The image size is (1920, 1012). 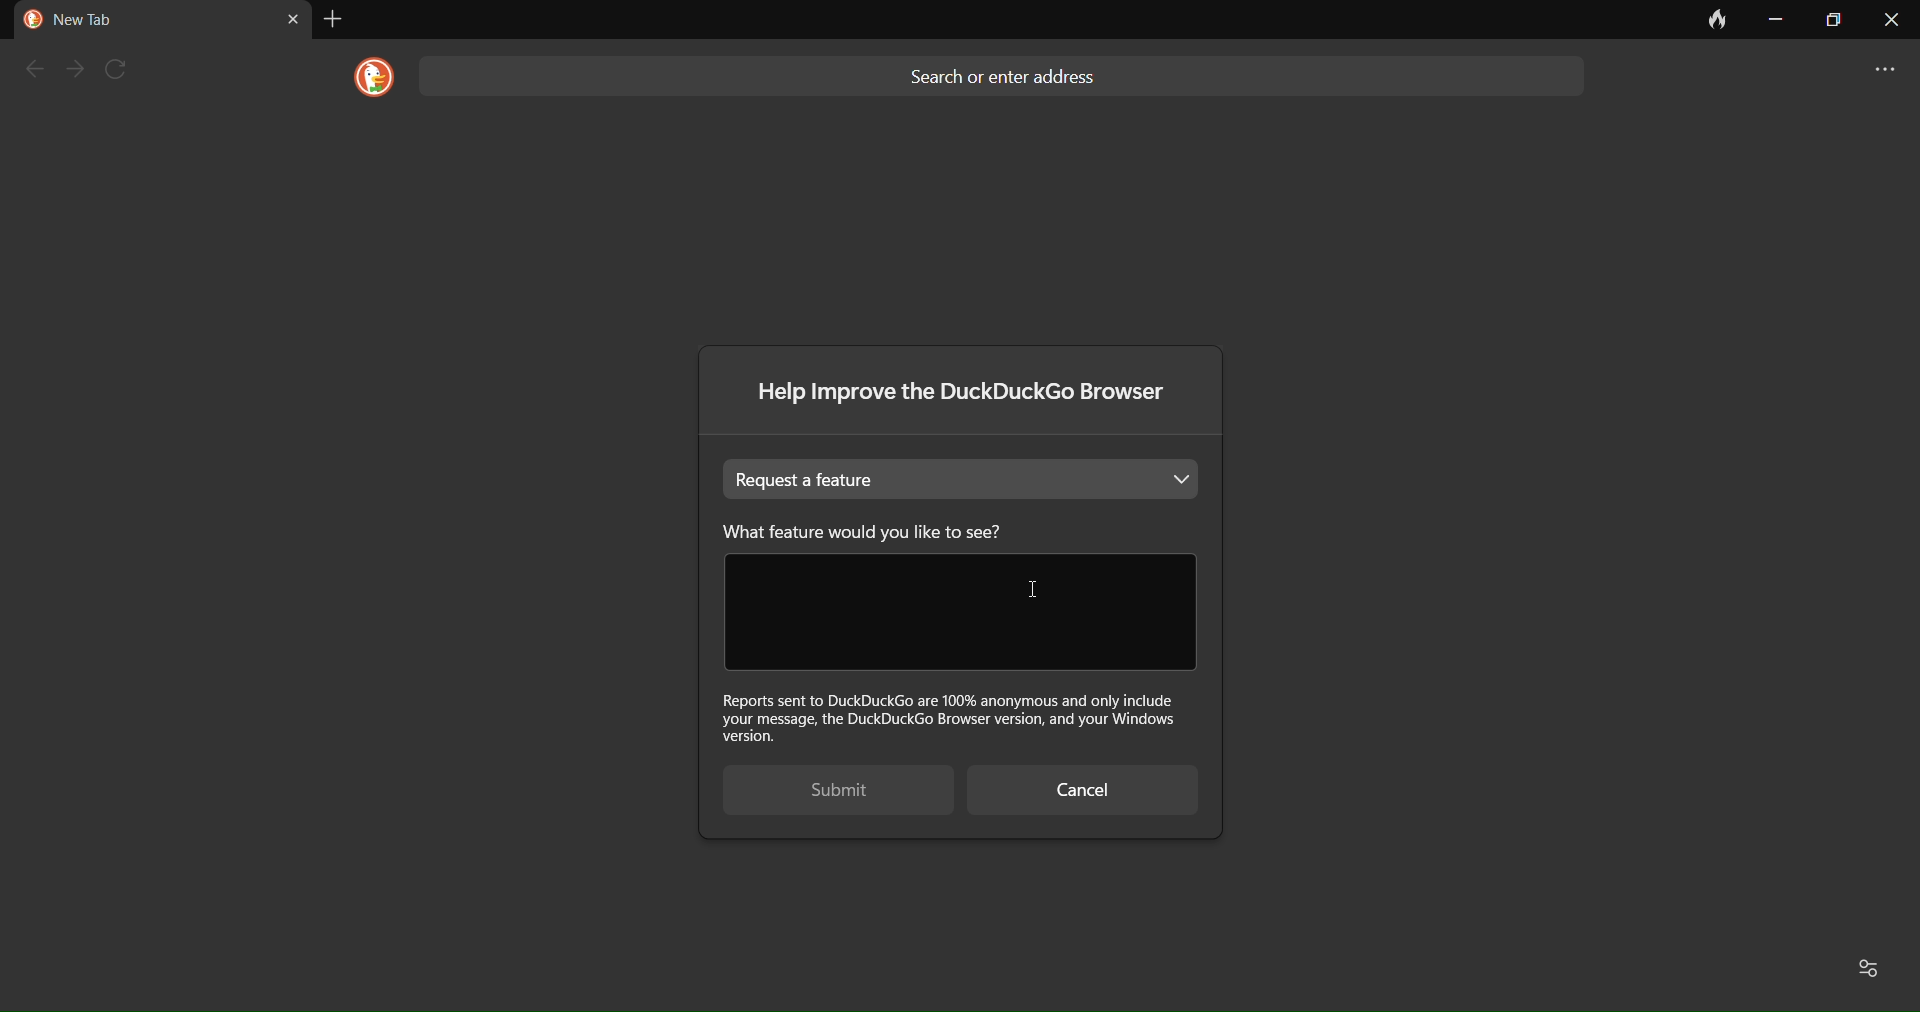 What do you see at coordinates (77, 69) in the screenshot?
I see `next` at bounding box center [77, 69].